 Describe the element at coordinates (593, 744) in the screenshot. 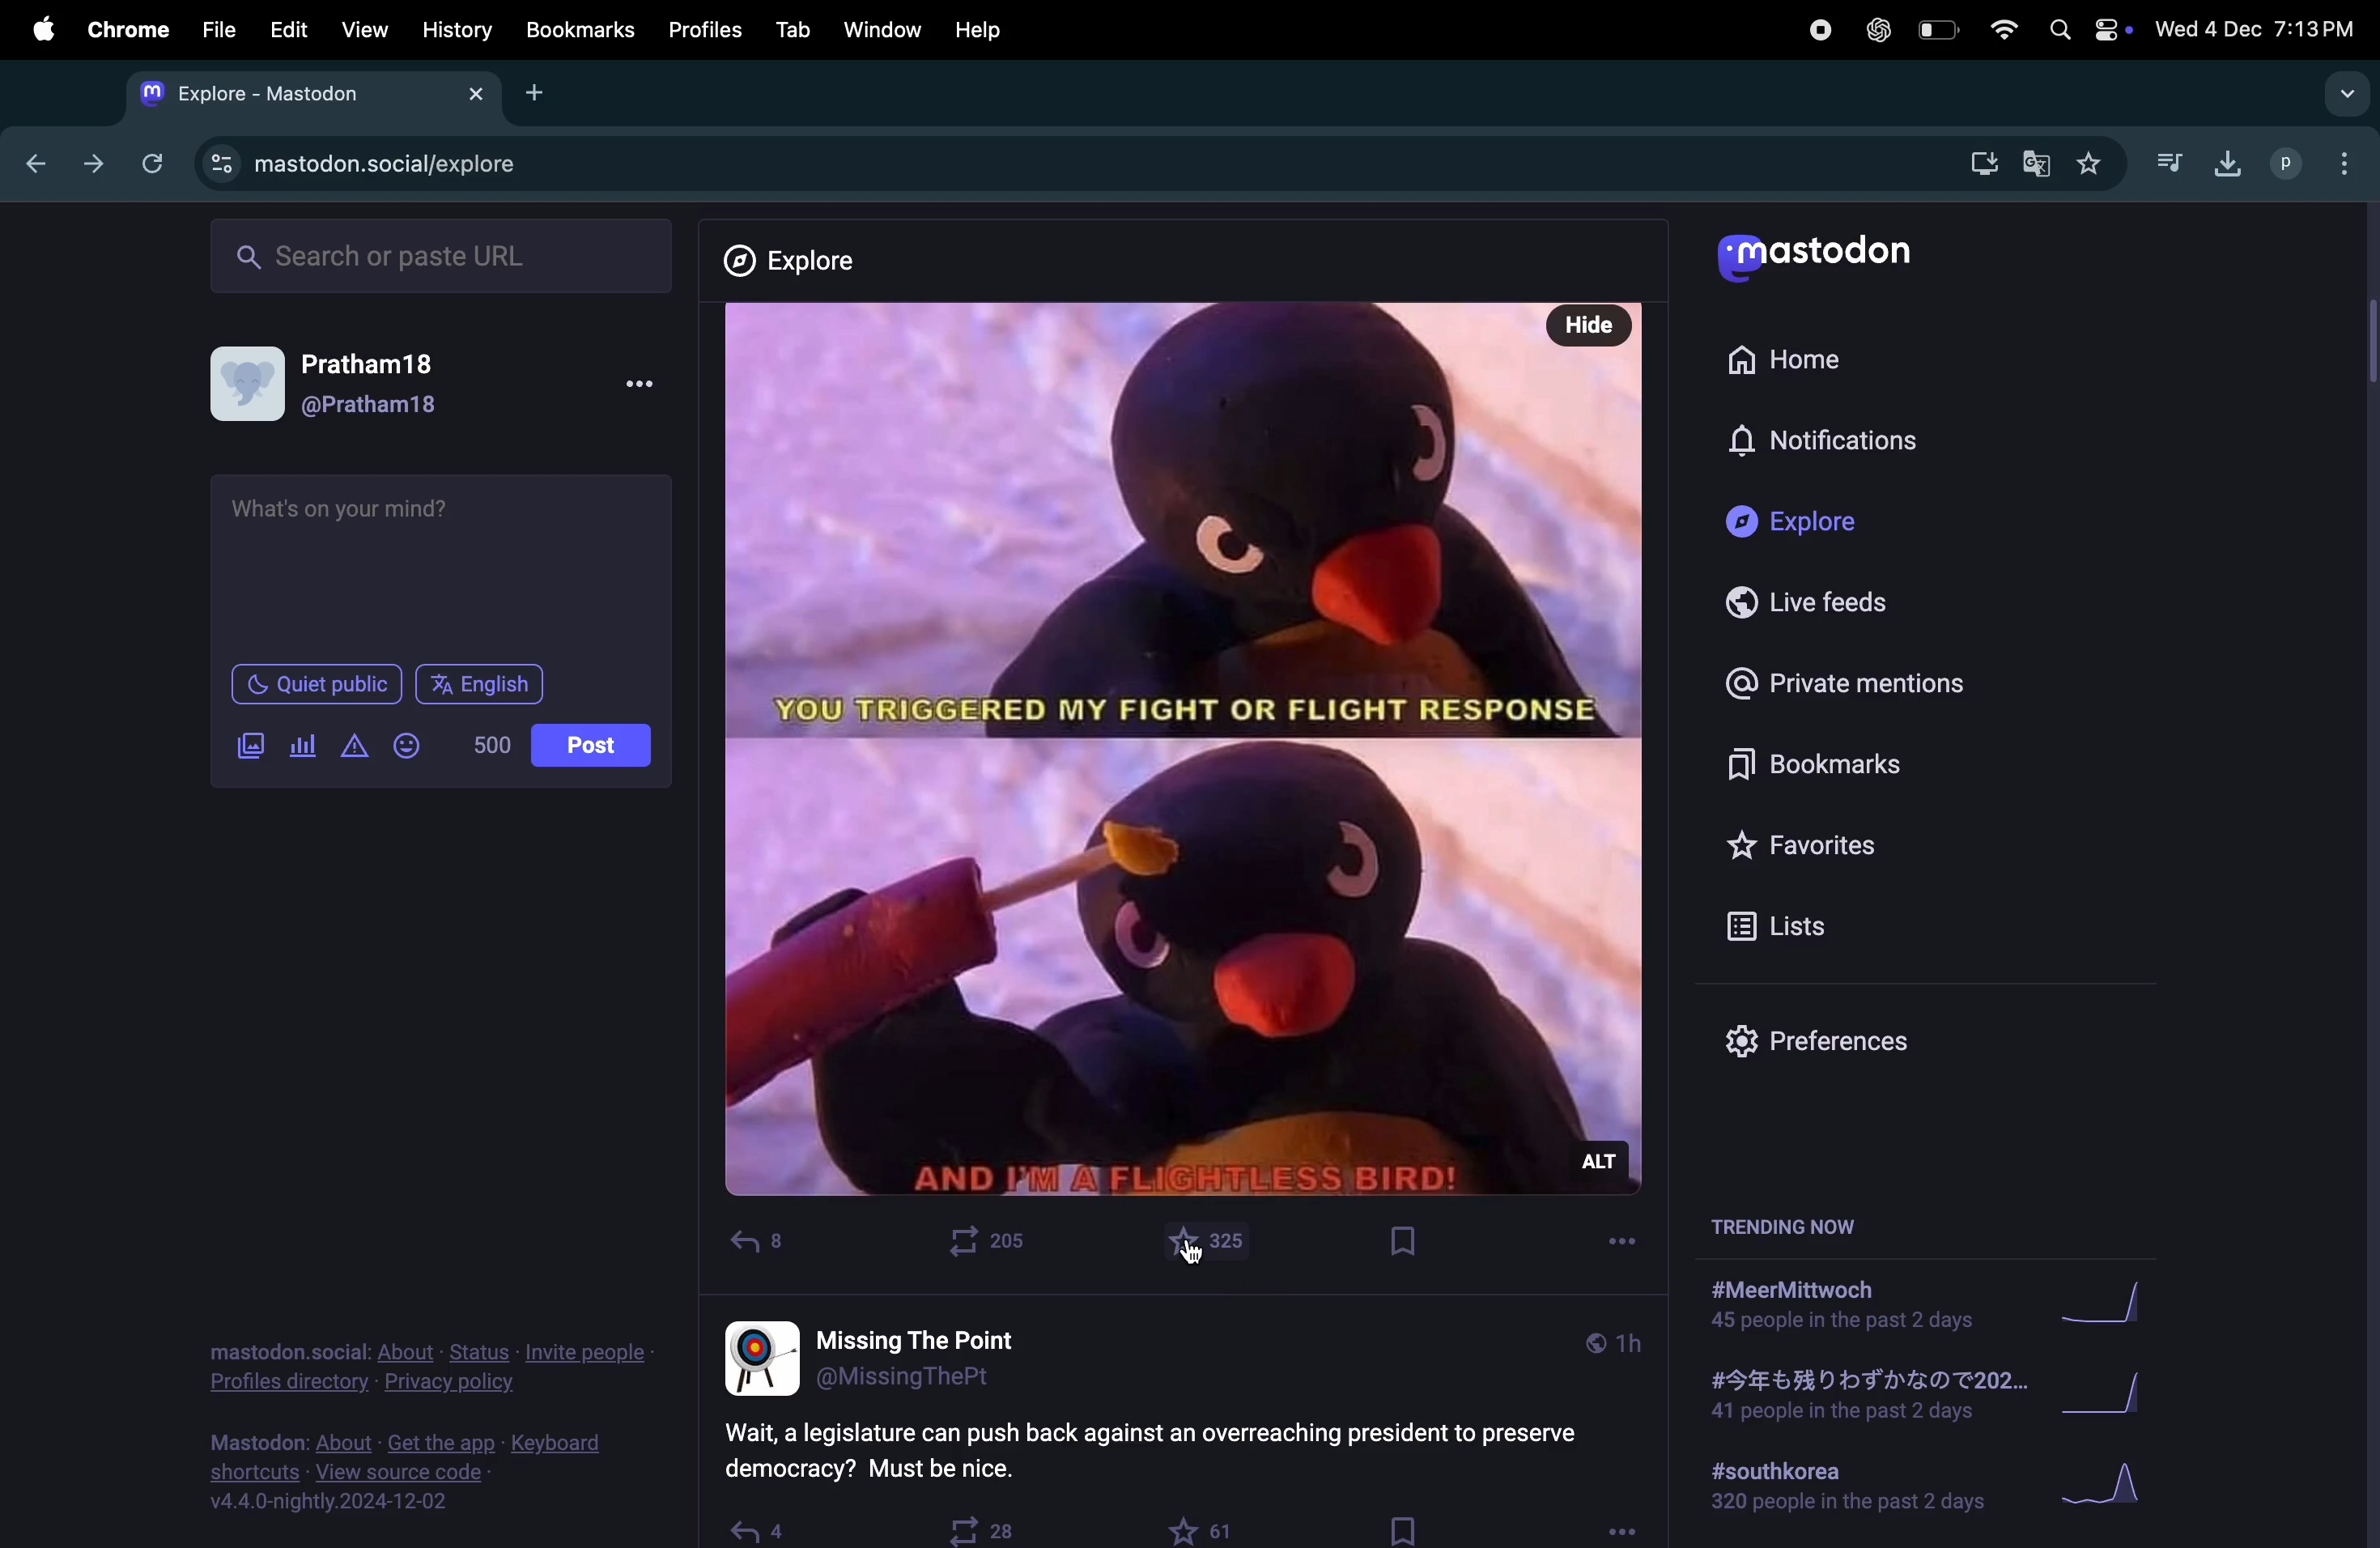

I see `Post` at that location.